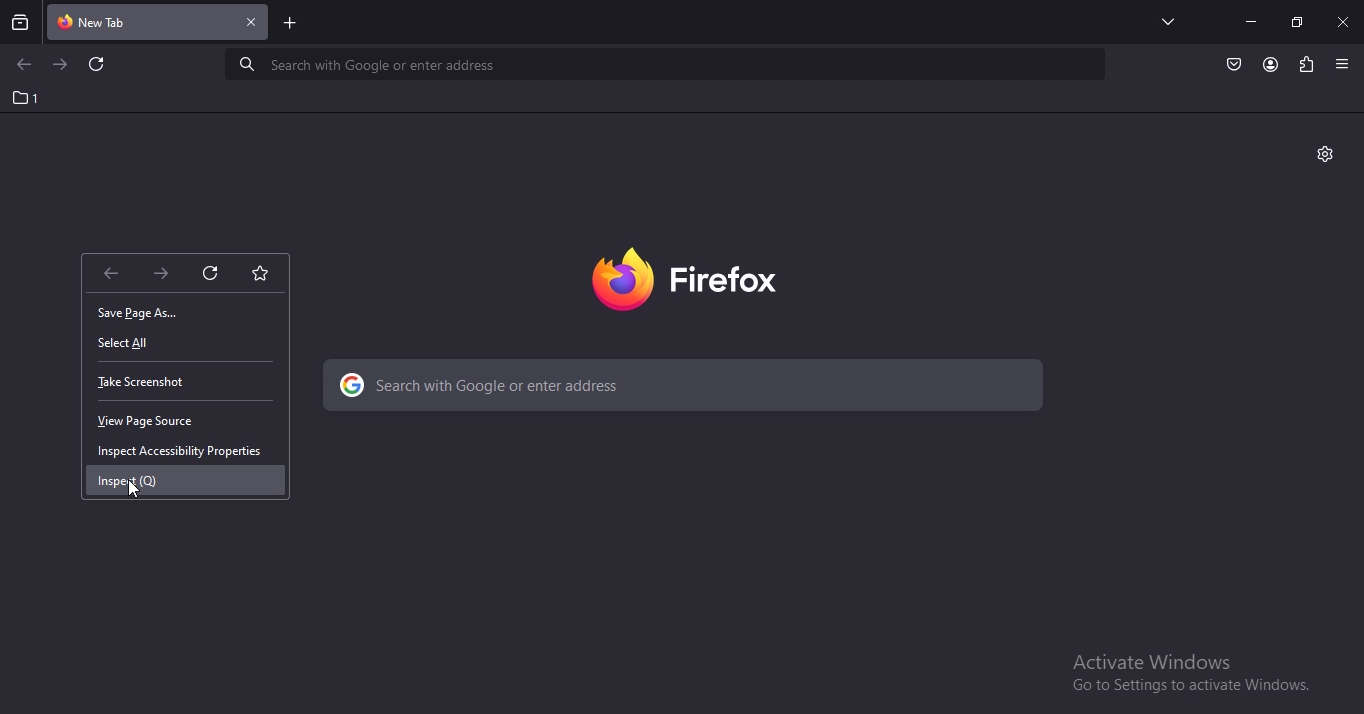 The height and width of the screenshot is (714, 1364). What do you see at coordinates (136, 345) in the screenshot?
I see `select all` at bounding box center [136, 345].